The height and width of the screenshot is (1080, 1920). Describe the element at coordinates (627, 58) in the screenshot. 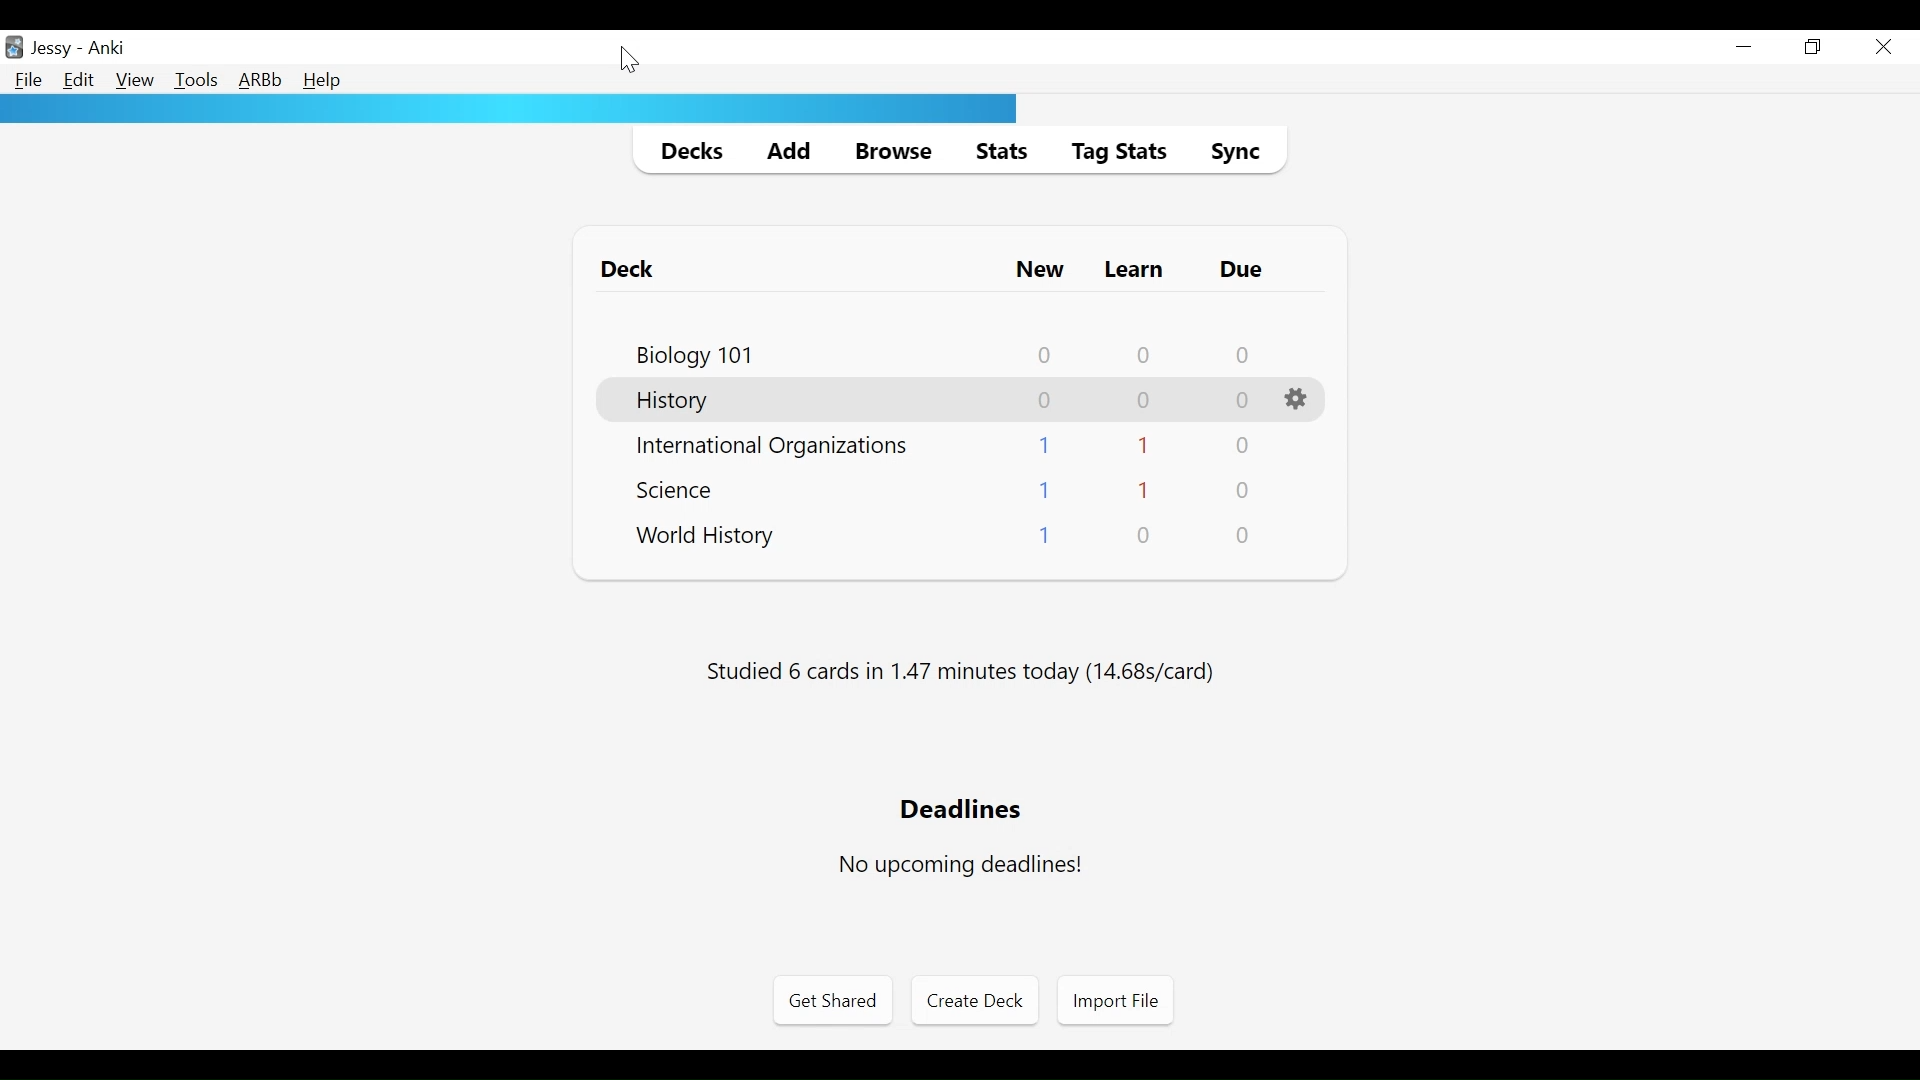

I see `Cursor` at that location.